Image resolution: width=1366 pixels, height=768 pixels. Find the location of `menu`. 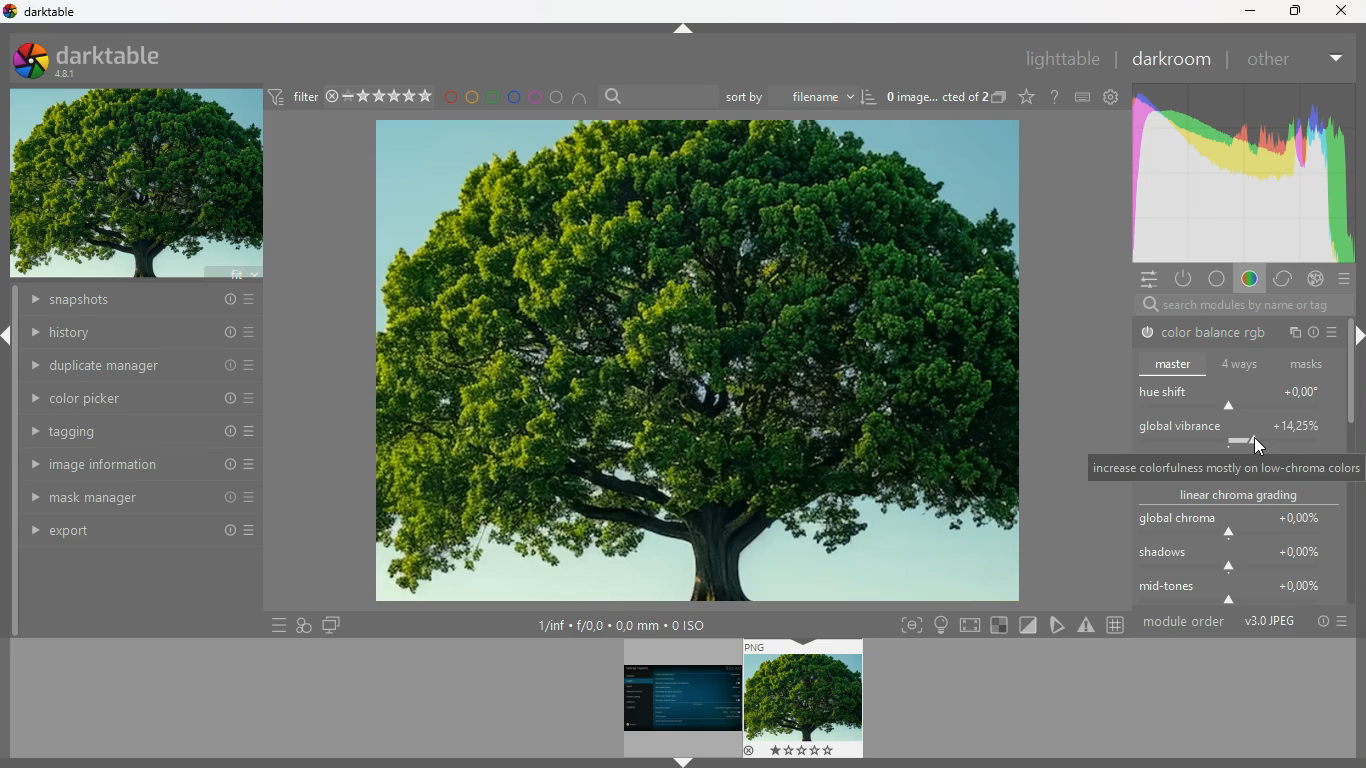

menu is located at coordinates (274, 625).